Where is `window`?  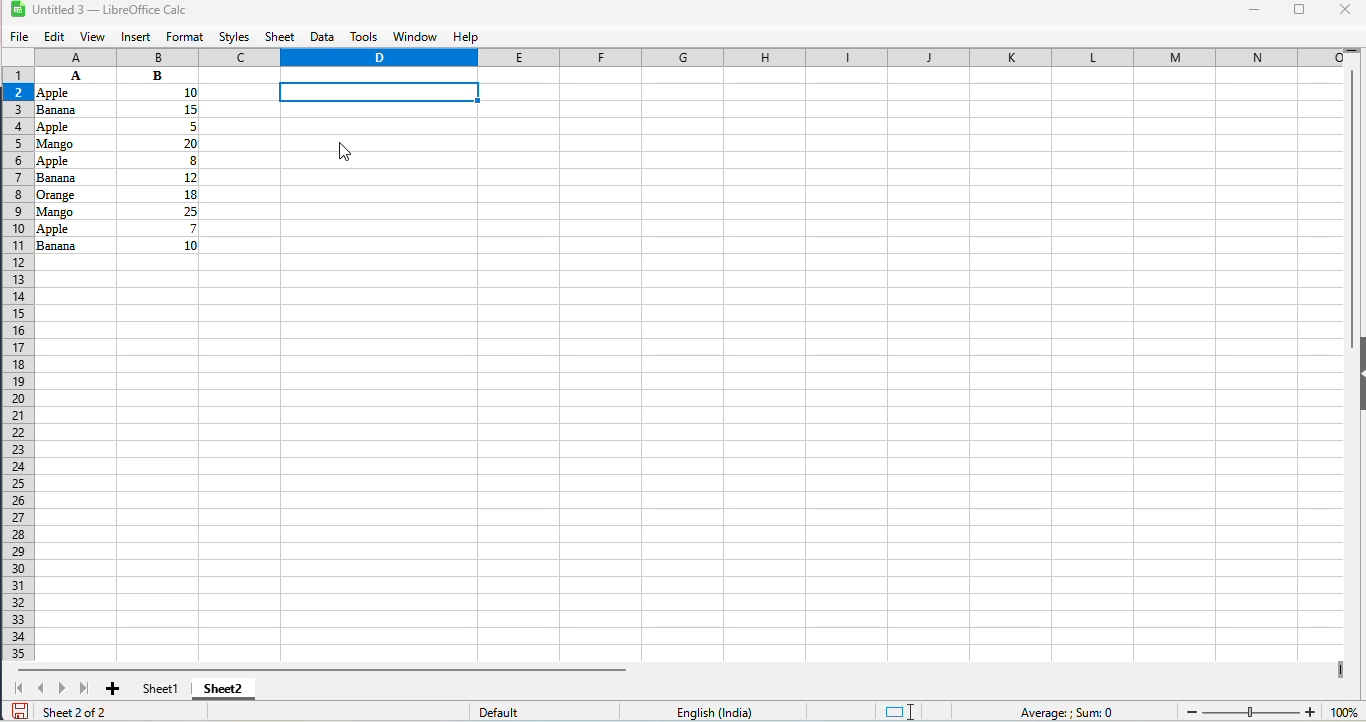
window is located at coordinates (416, 37).